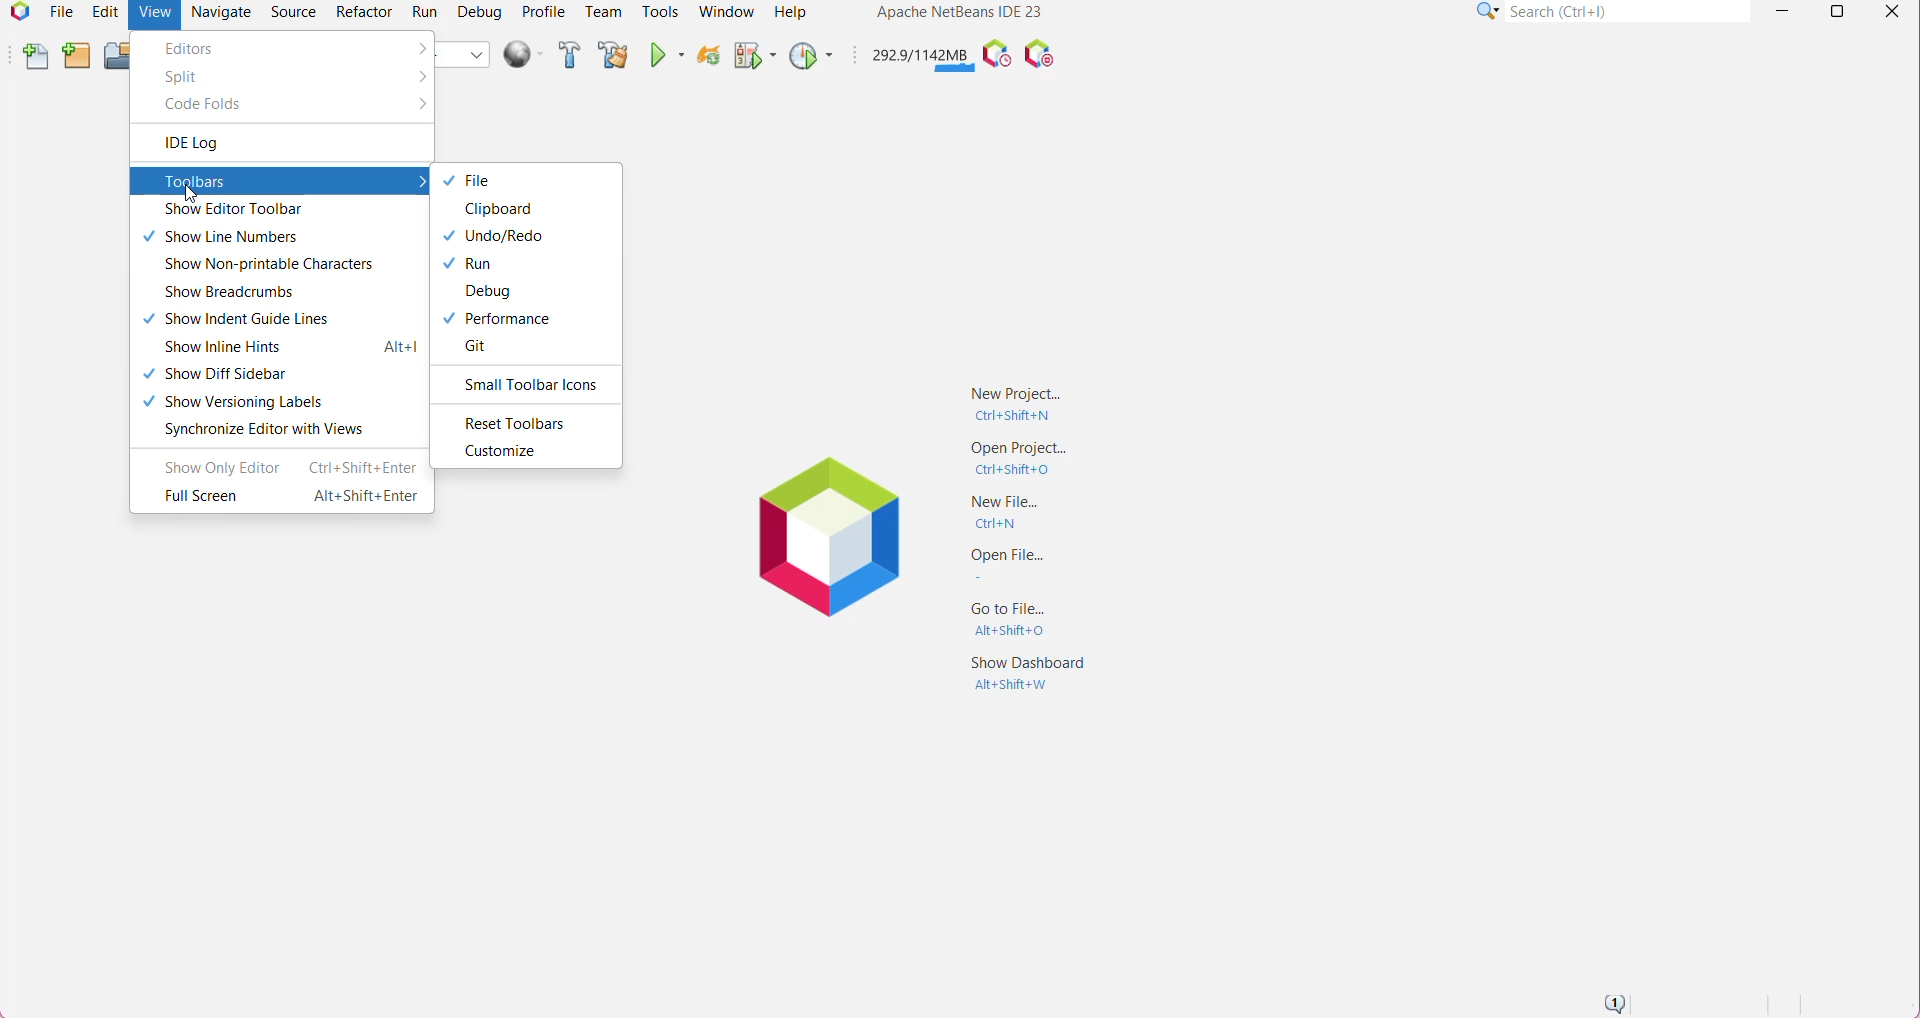 The height and width of the screenshot is (1018, 1920). I want to click on Run All Projects, so click(522, 55).